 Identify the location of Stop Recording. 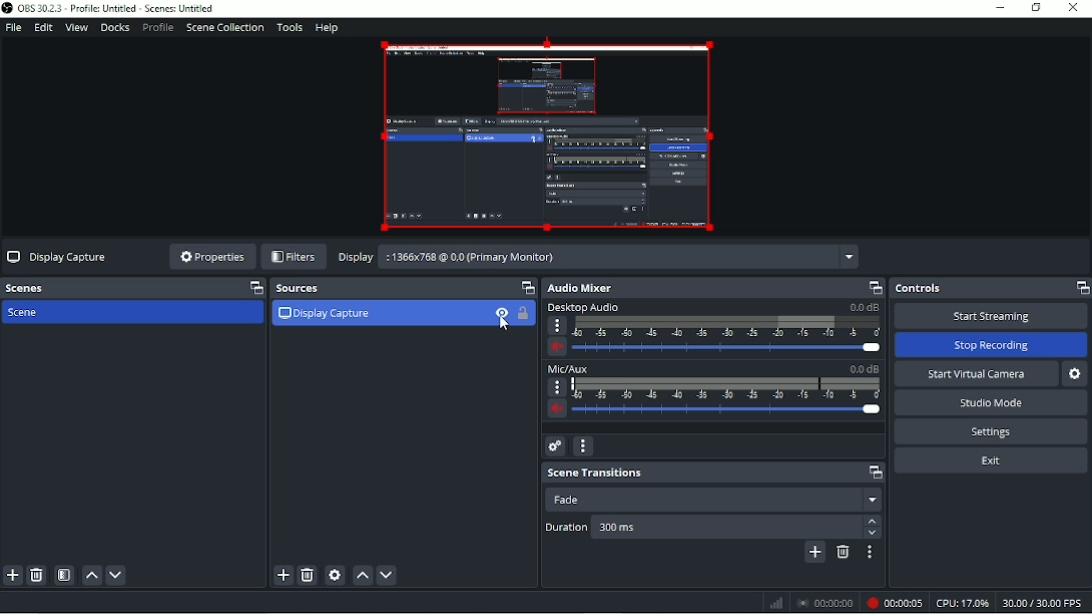
(990, 345).